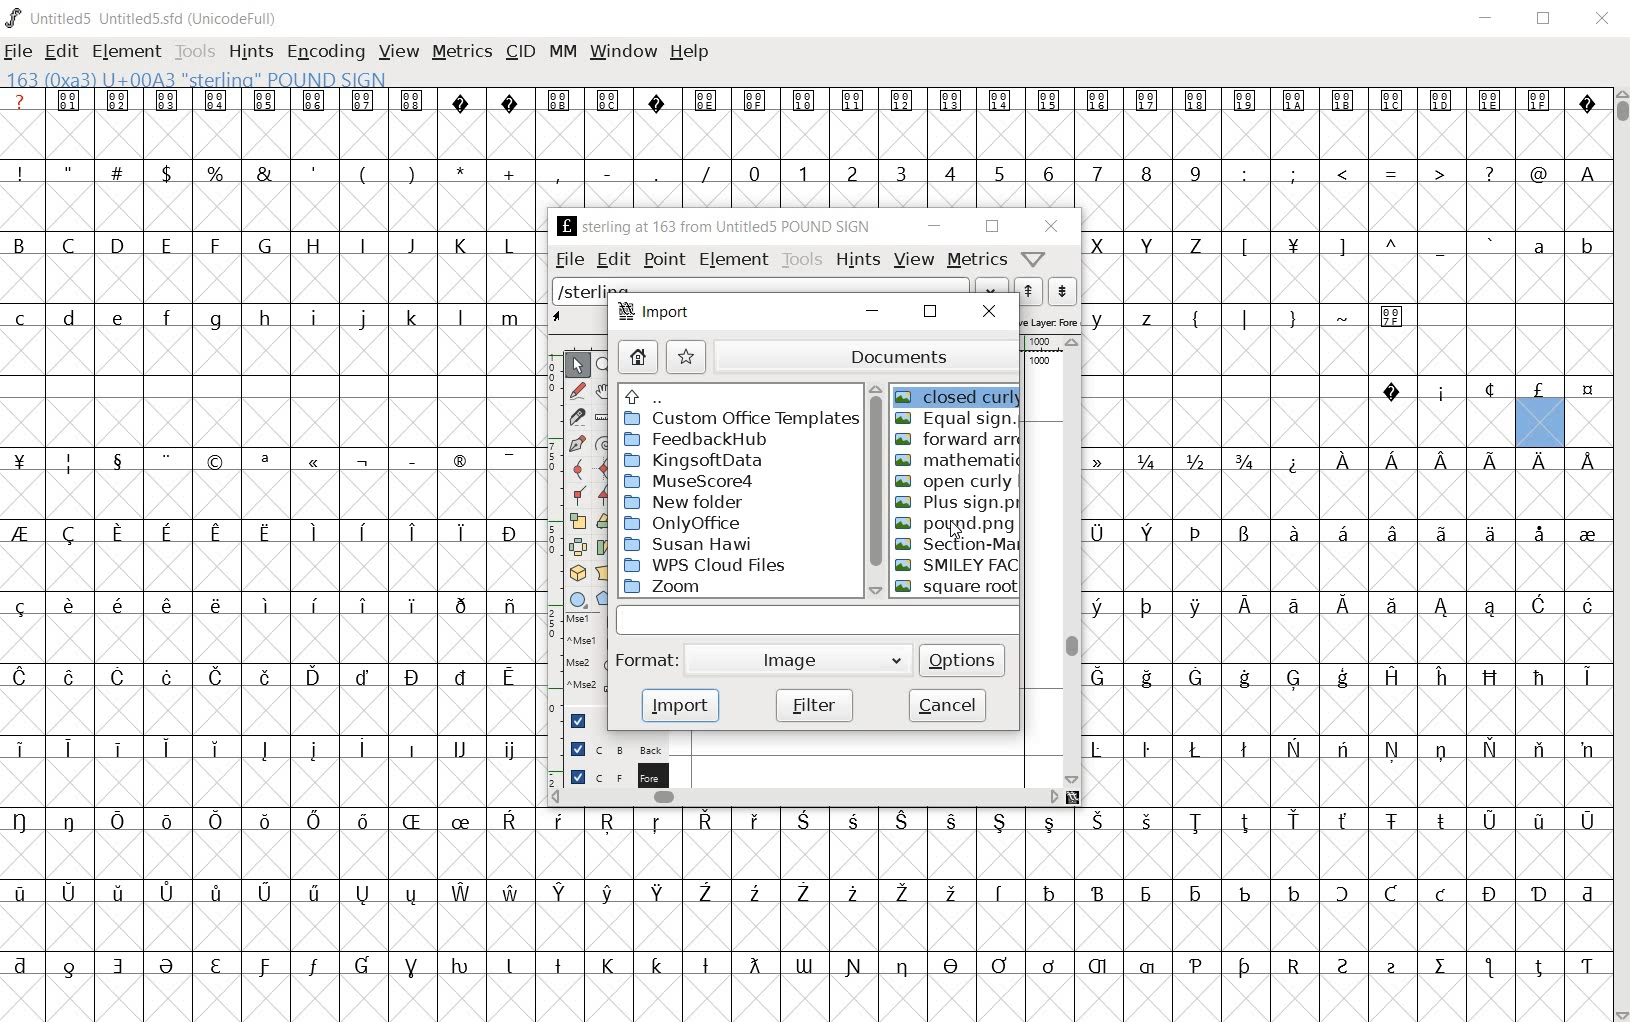  Describe the element at coordinates (963, 659) in the screenshot. I see `options` at that location.